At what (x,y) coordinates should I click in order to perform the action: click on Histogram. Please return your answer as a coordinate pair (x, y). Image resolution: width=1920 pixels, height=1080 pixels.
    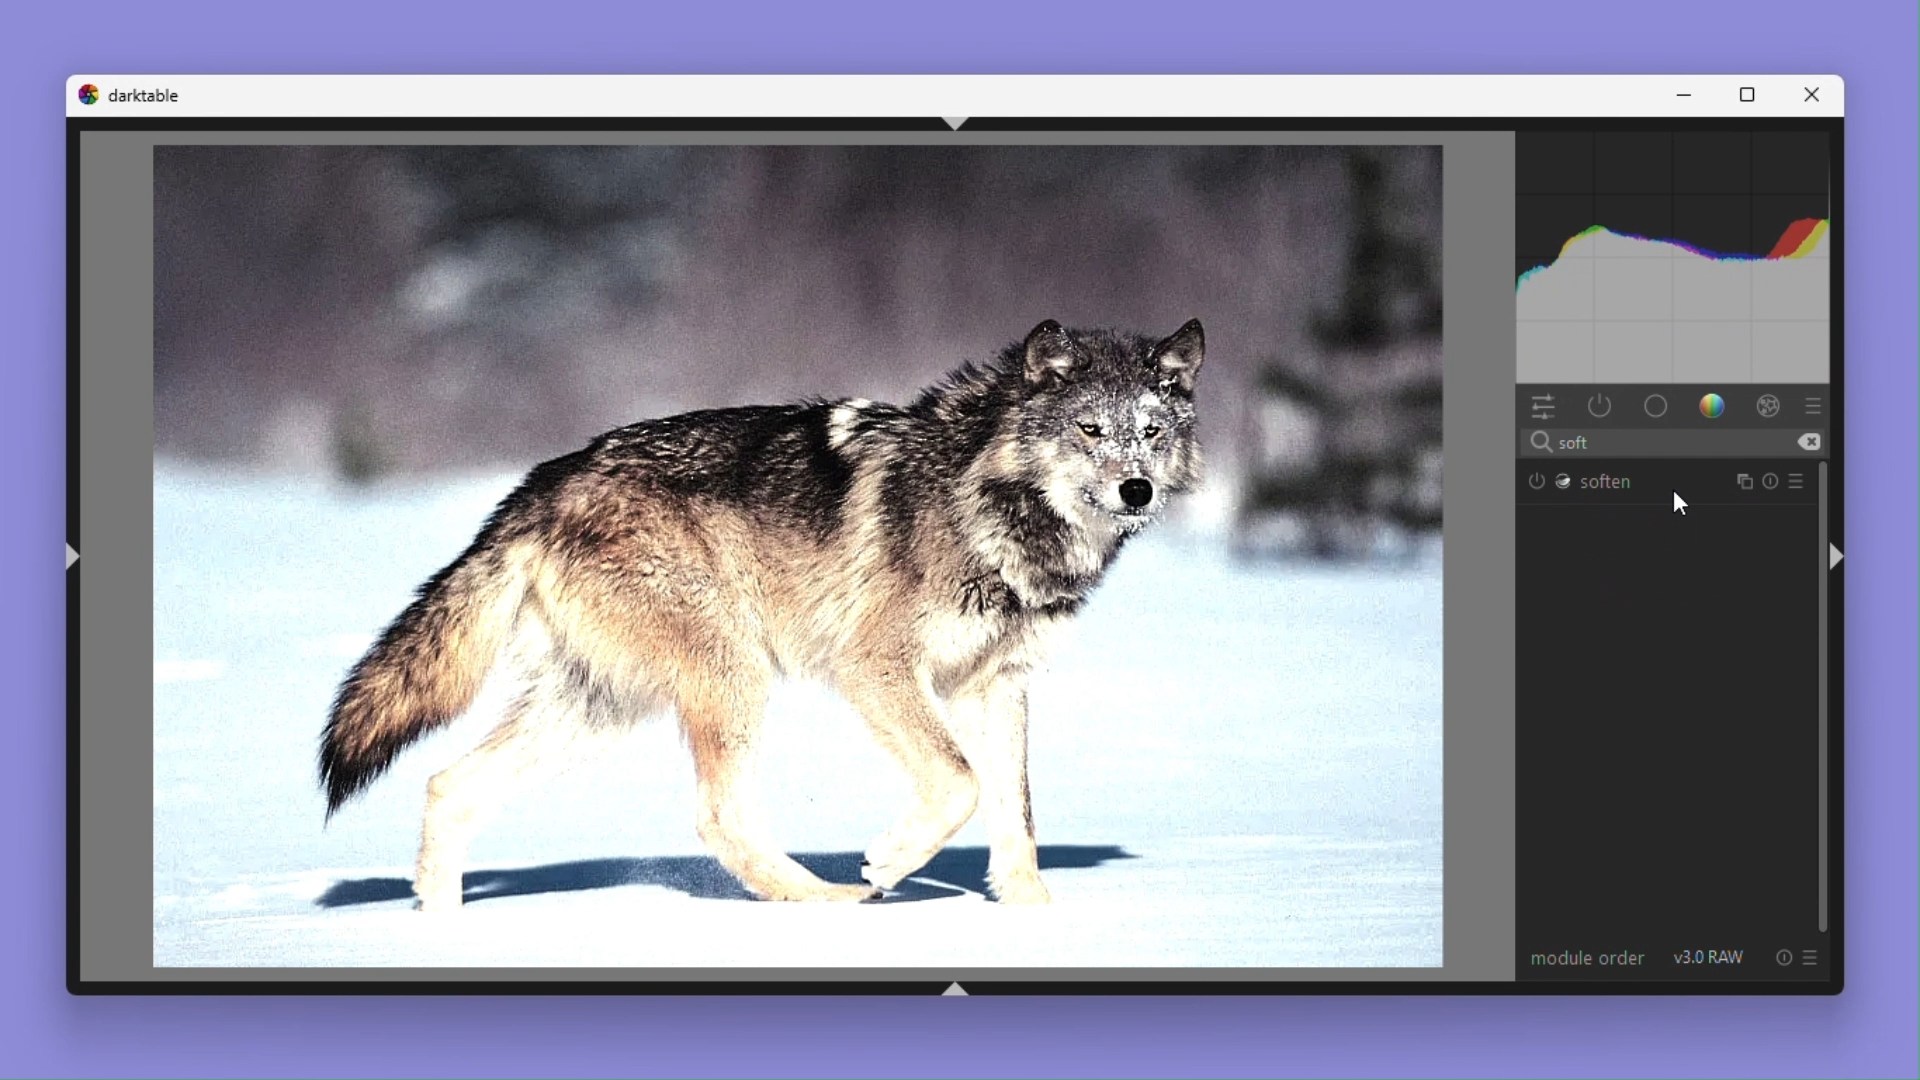
    Looking at the image, I should click on (1679, 253).